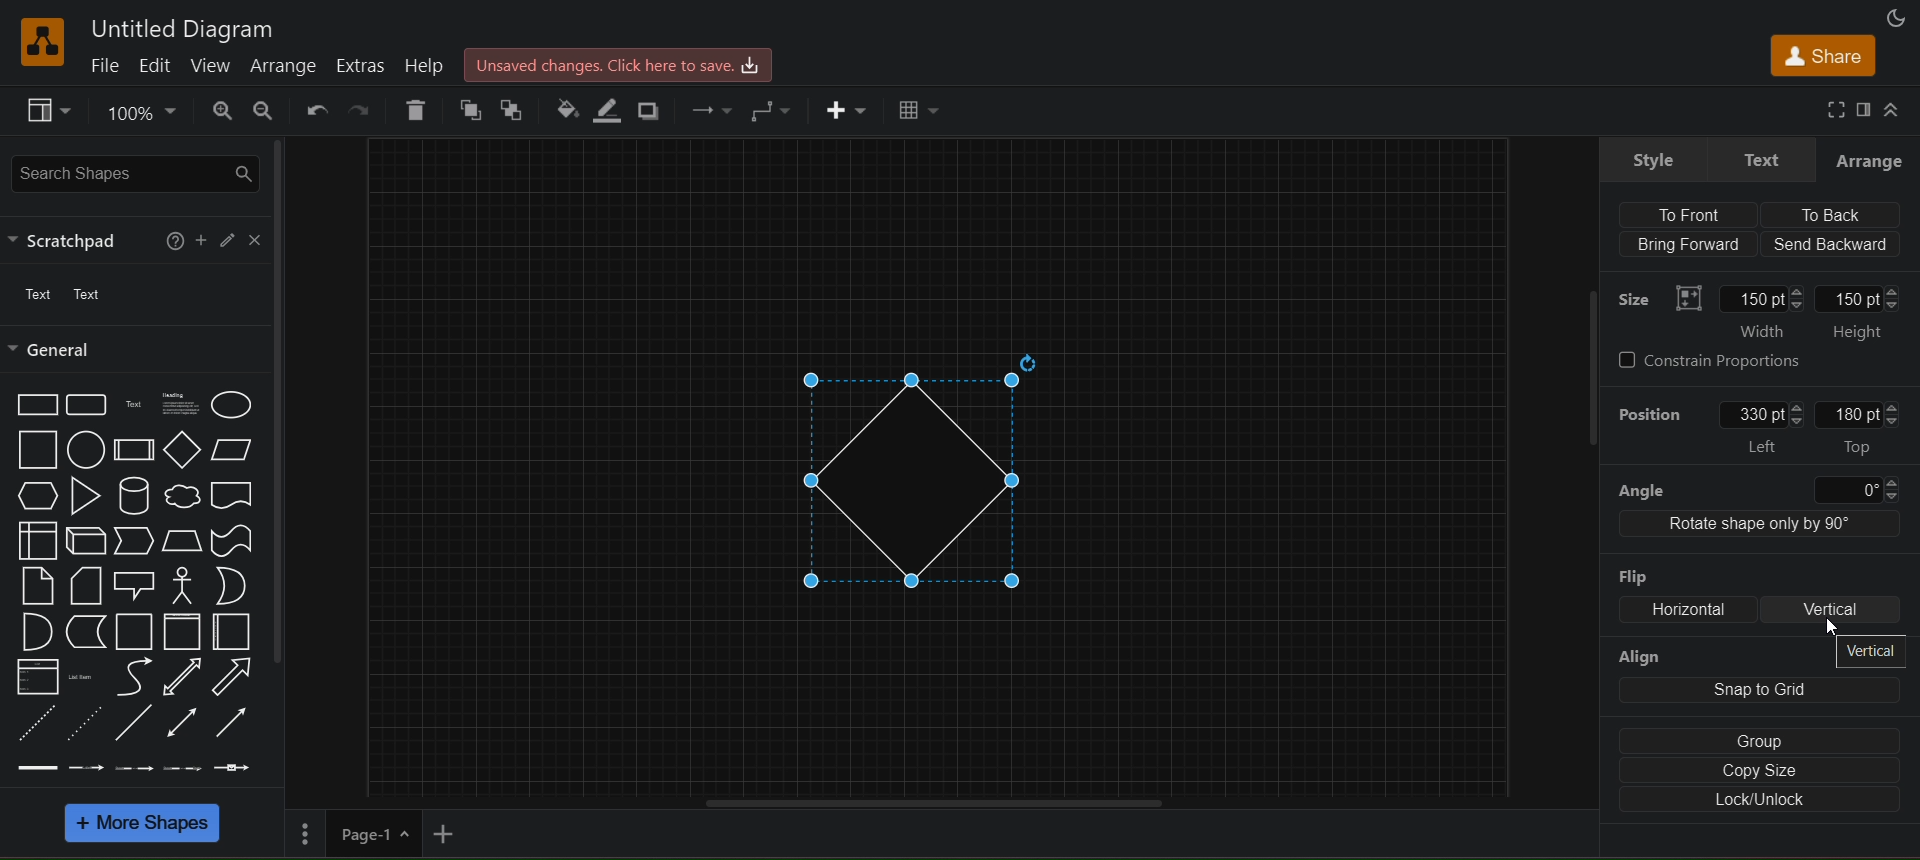 The image size is (1920, 860). I want to click on help, so click(175, 240).